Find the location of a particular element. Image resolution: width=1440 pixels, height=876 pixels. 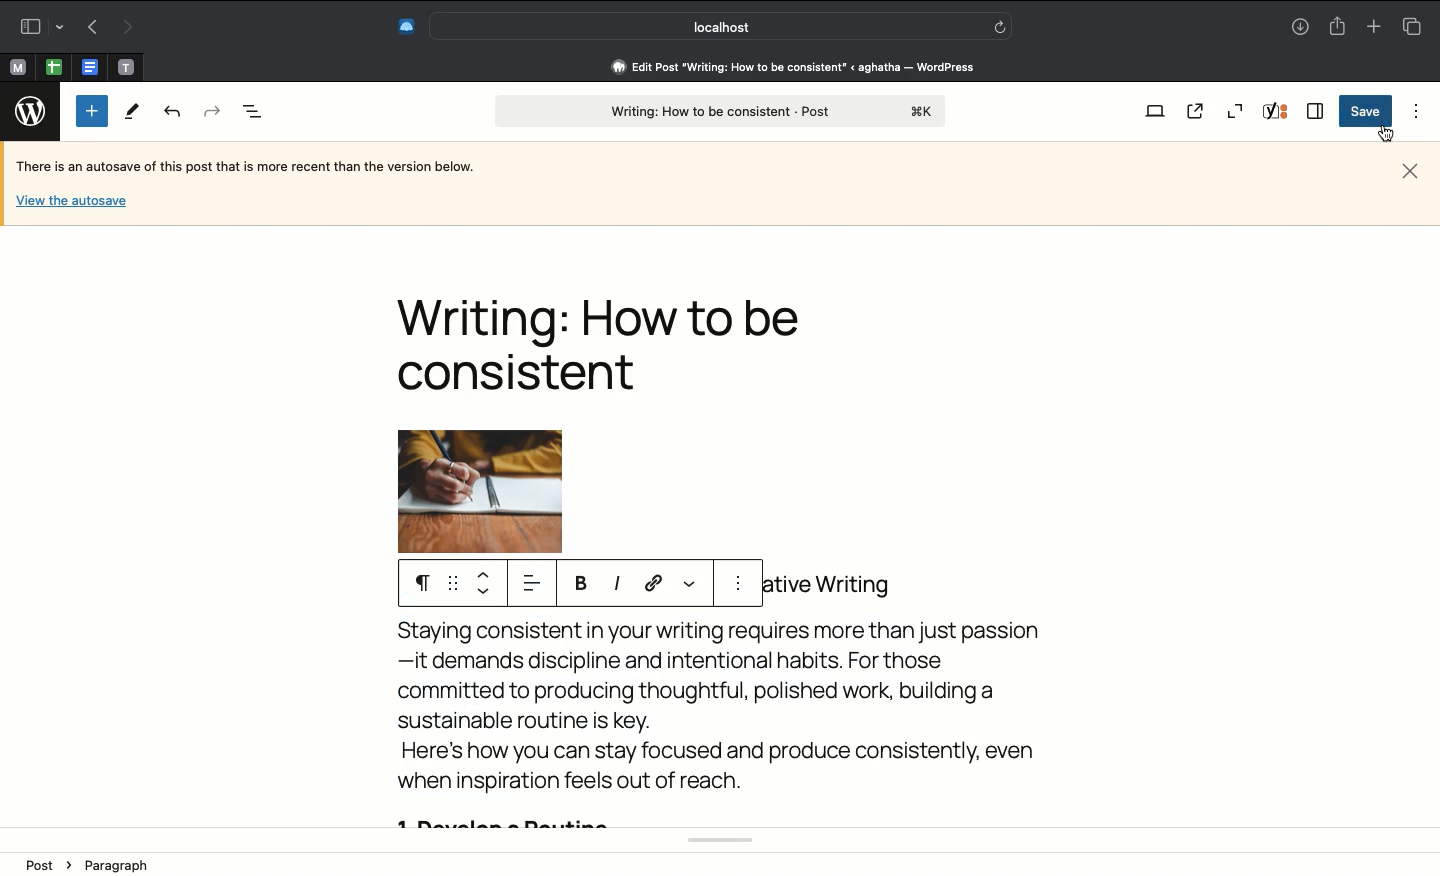

Close is located at coordinates (1410, 169).